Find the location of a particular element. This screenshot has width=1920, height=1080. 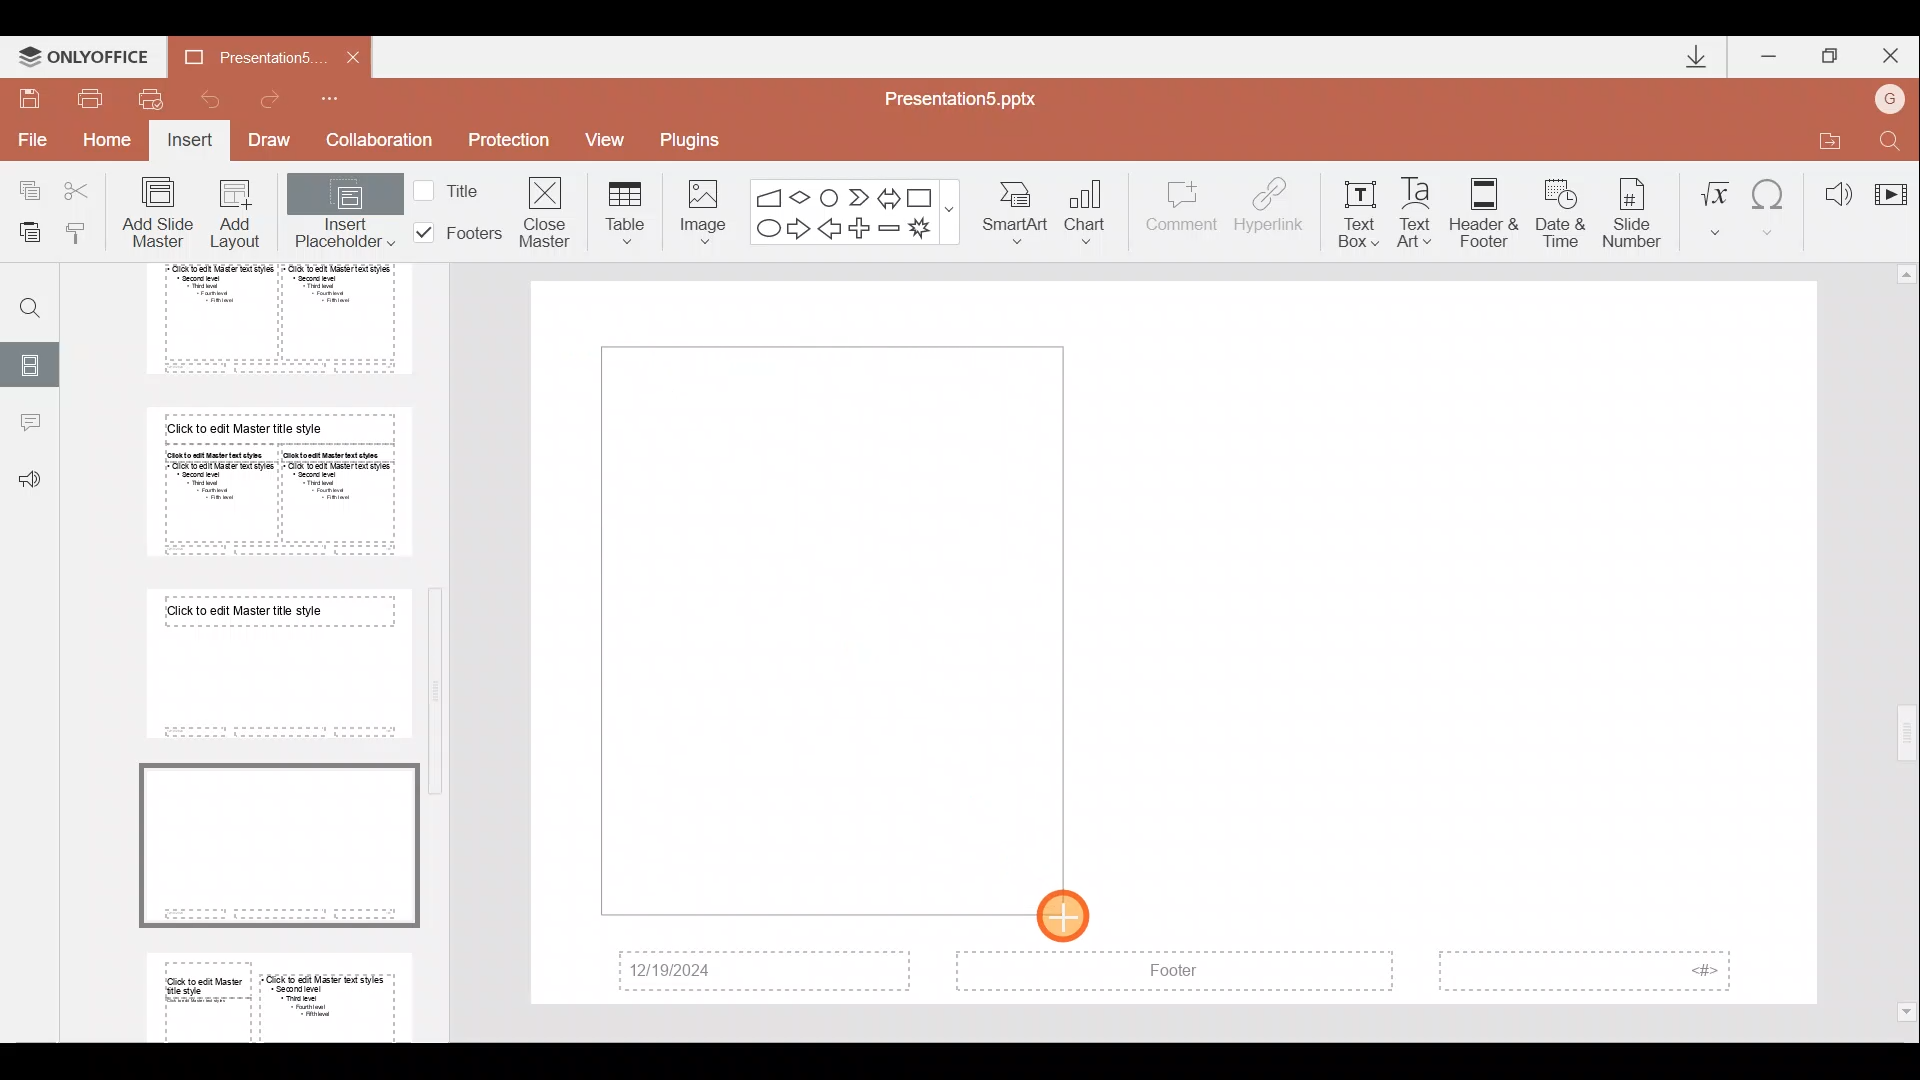

Inserted placeholder on presentation slide is located at coordinates (823, 629).